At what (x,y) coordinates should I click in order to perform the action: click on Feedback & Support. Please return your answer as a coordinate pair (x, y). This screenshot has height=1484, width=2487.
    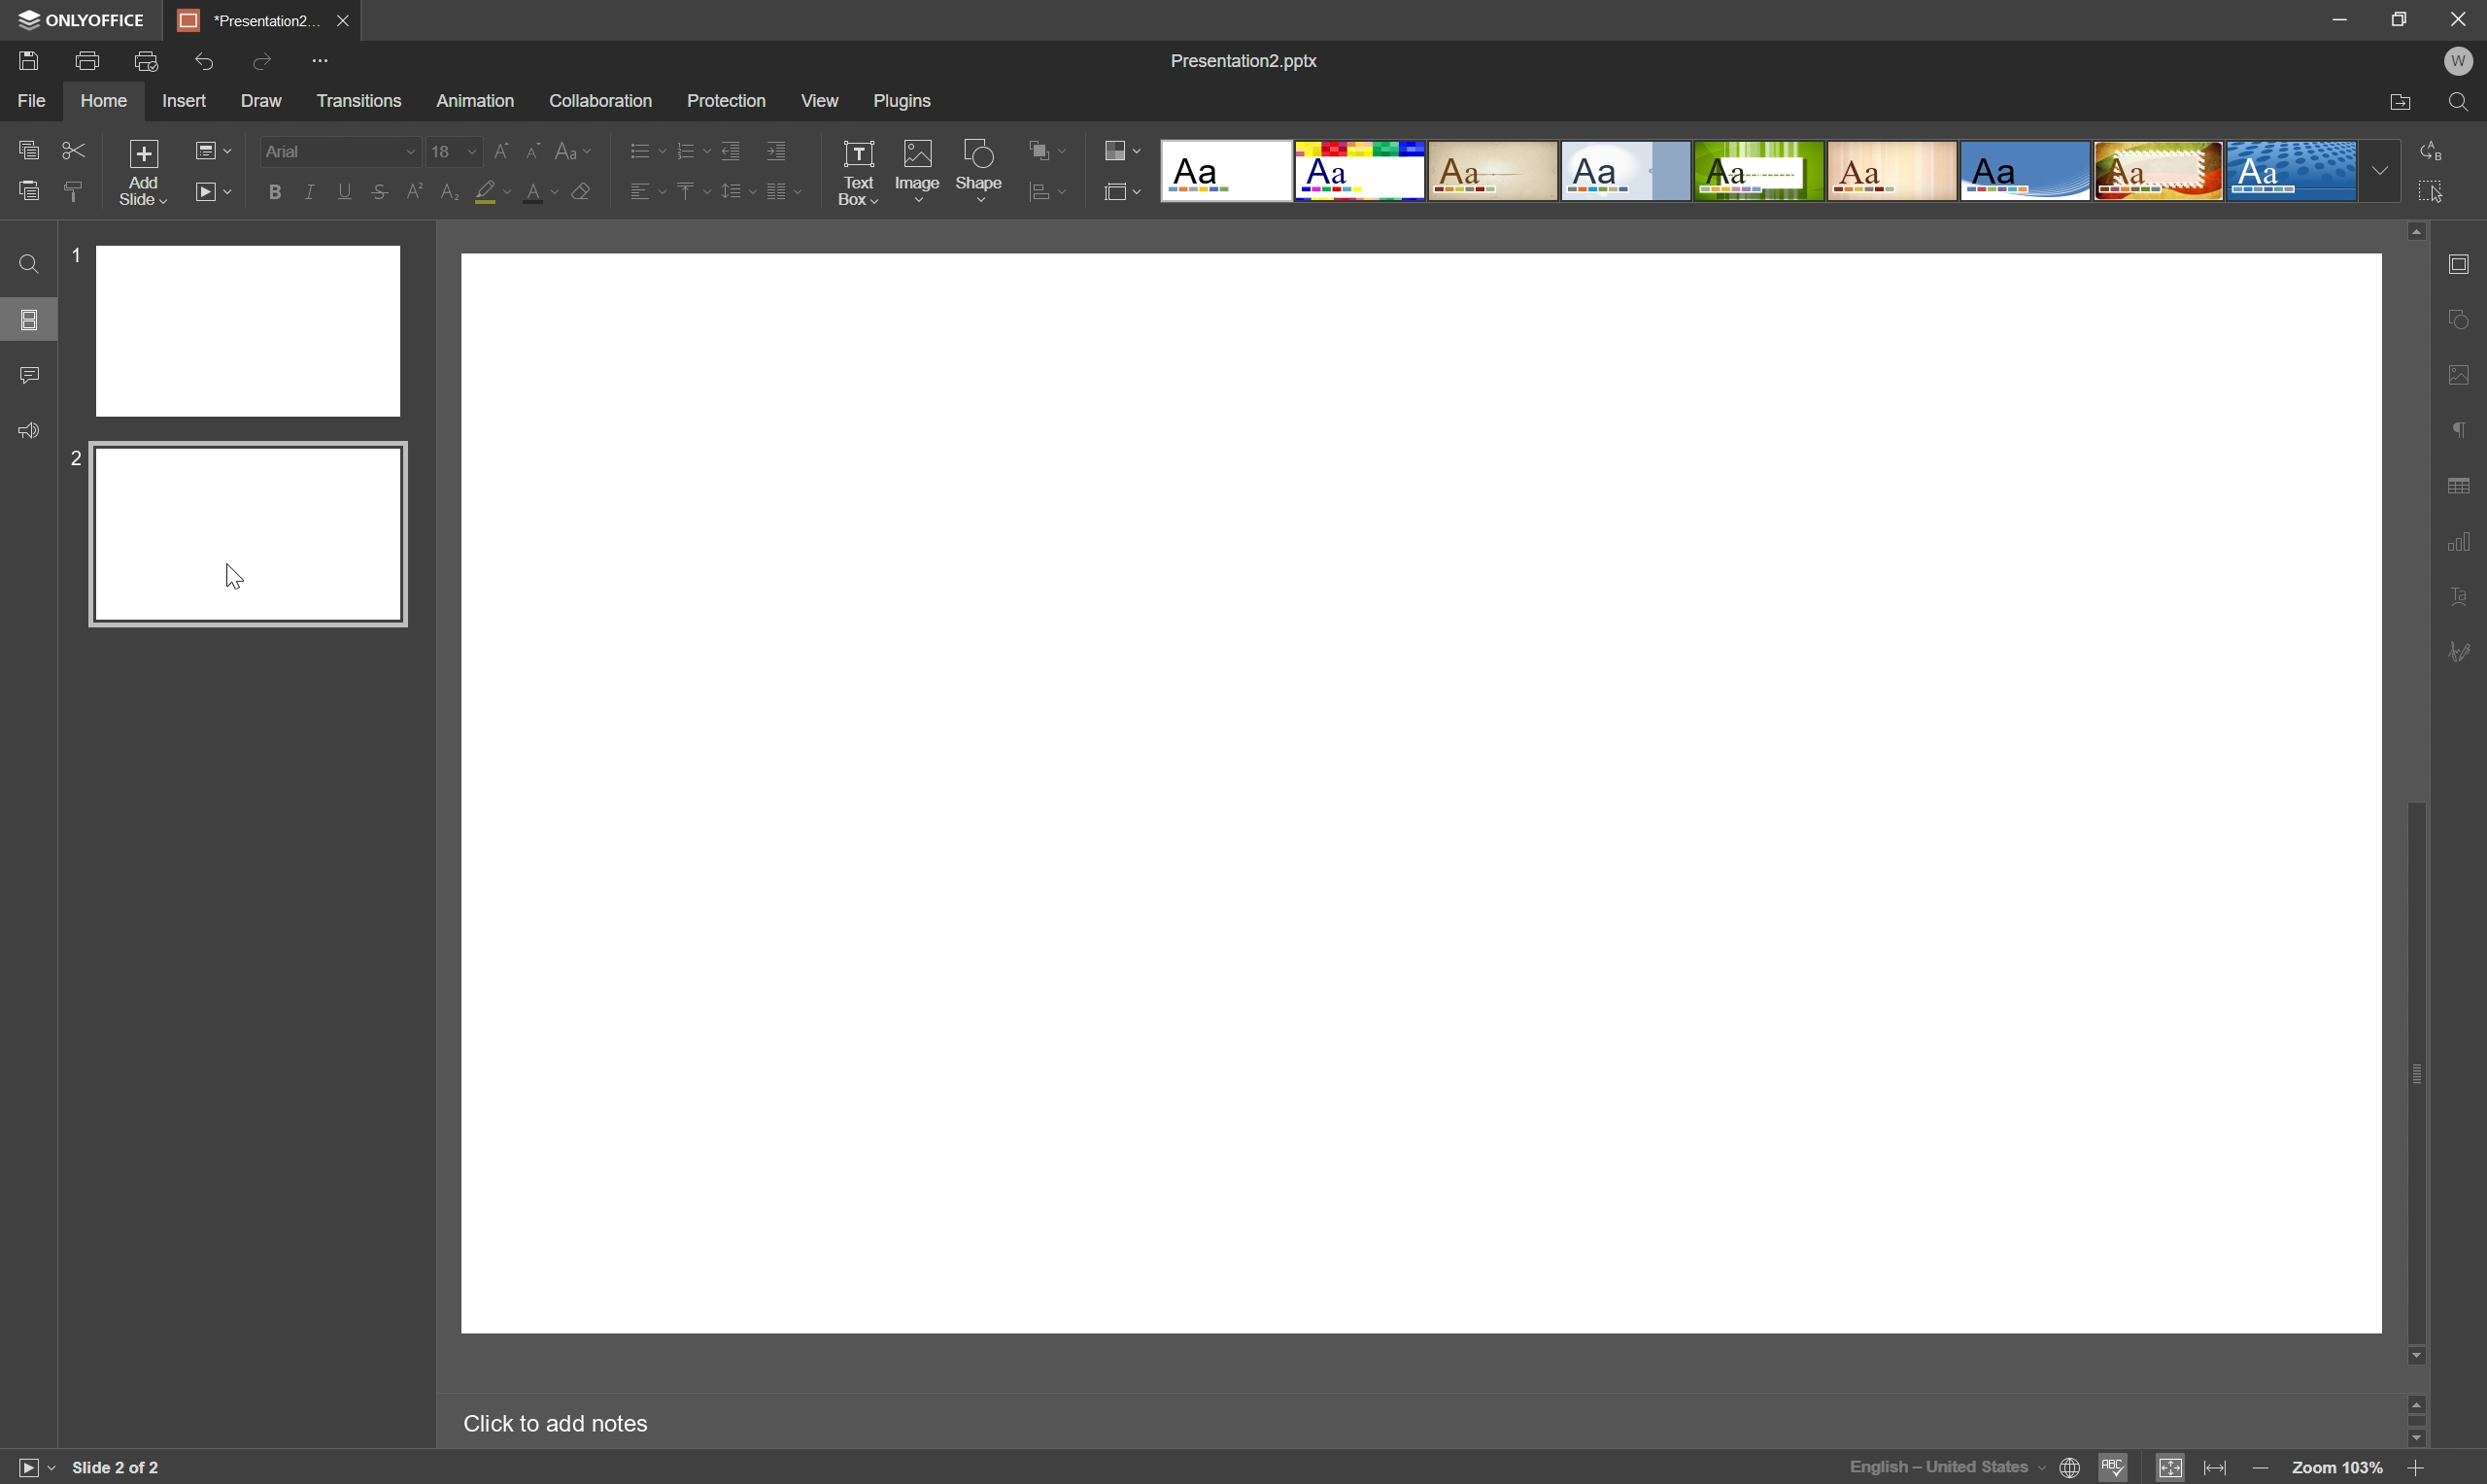
    Looking at the image, I should click on (31, 428).